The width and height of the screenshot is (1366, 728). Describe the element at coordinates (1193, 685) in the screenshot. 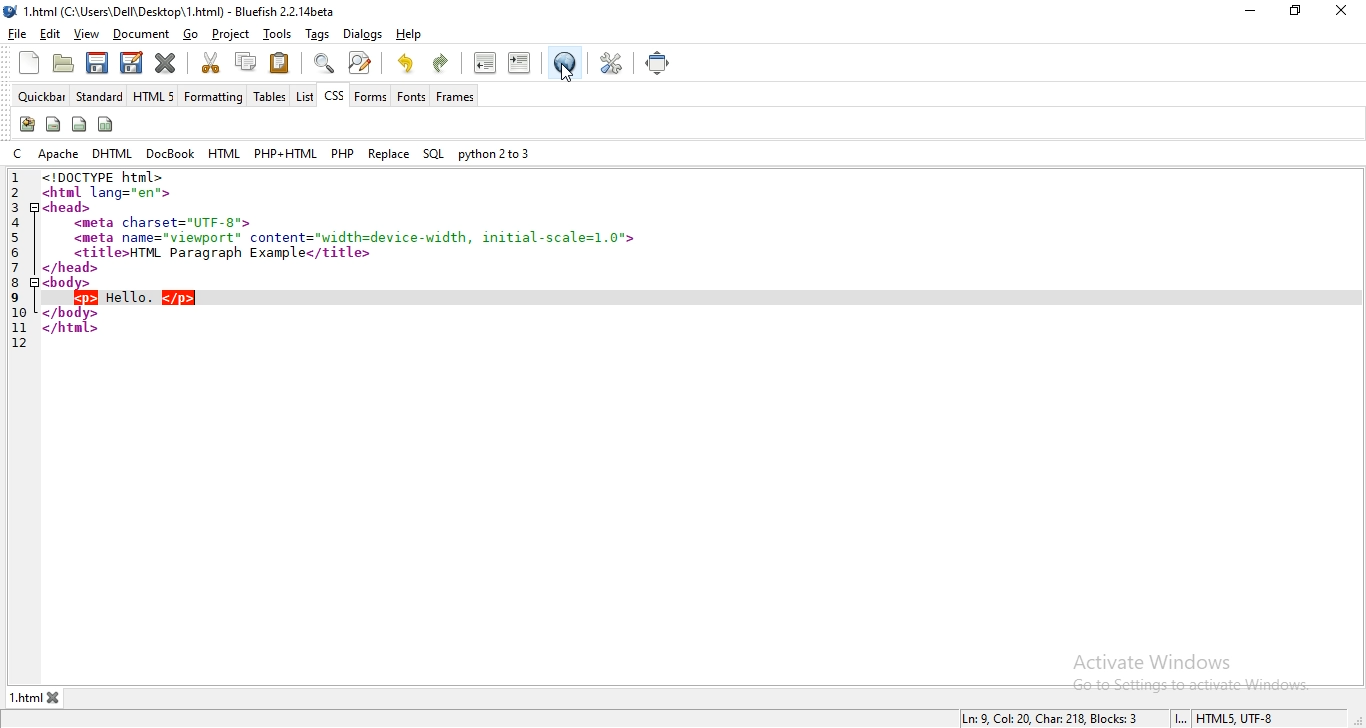

I see `Go to settings to activate windows.` at that location.